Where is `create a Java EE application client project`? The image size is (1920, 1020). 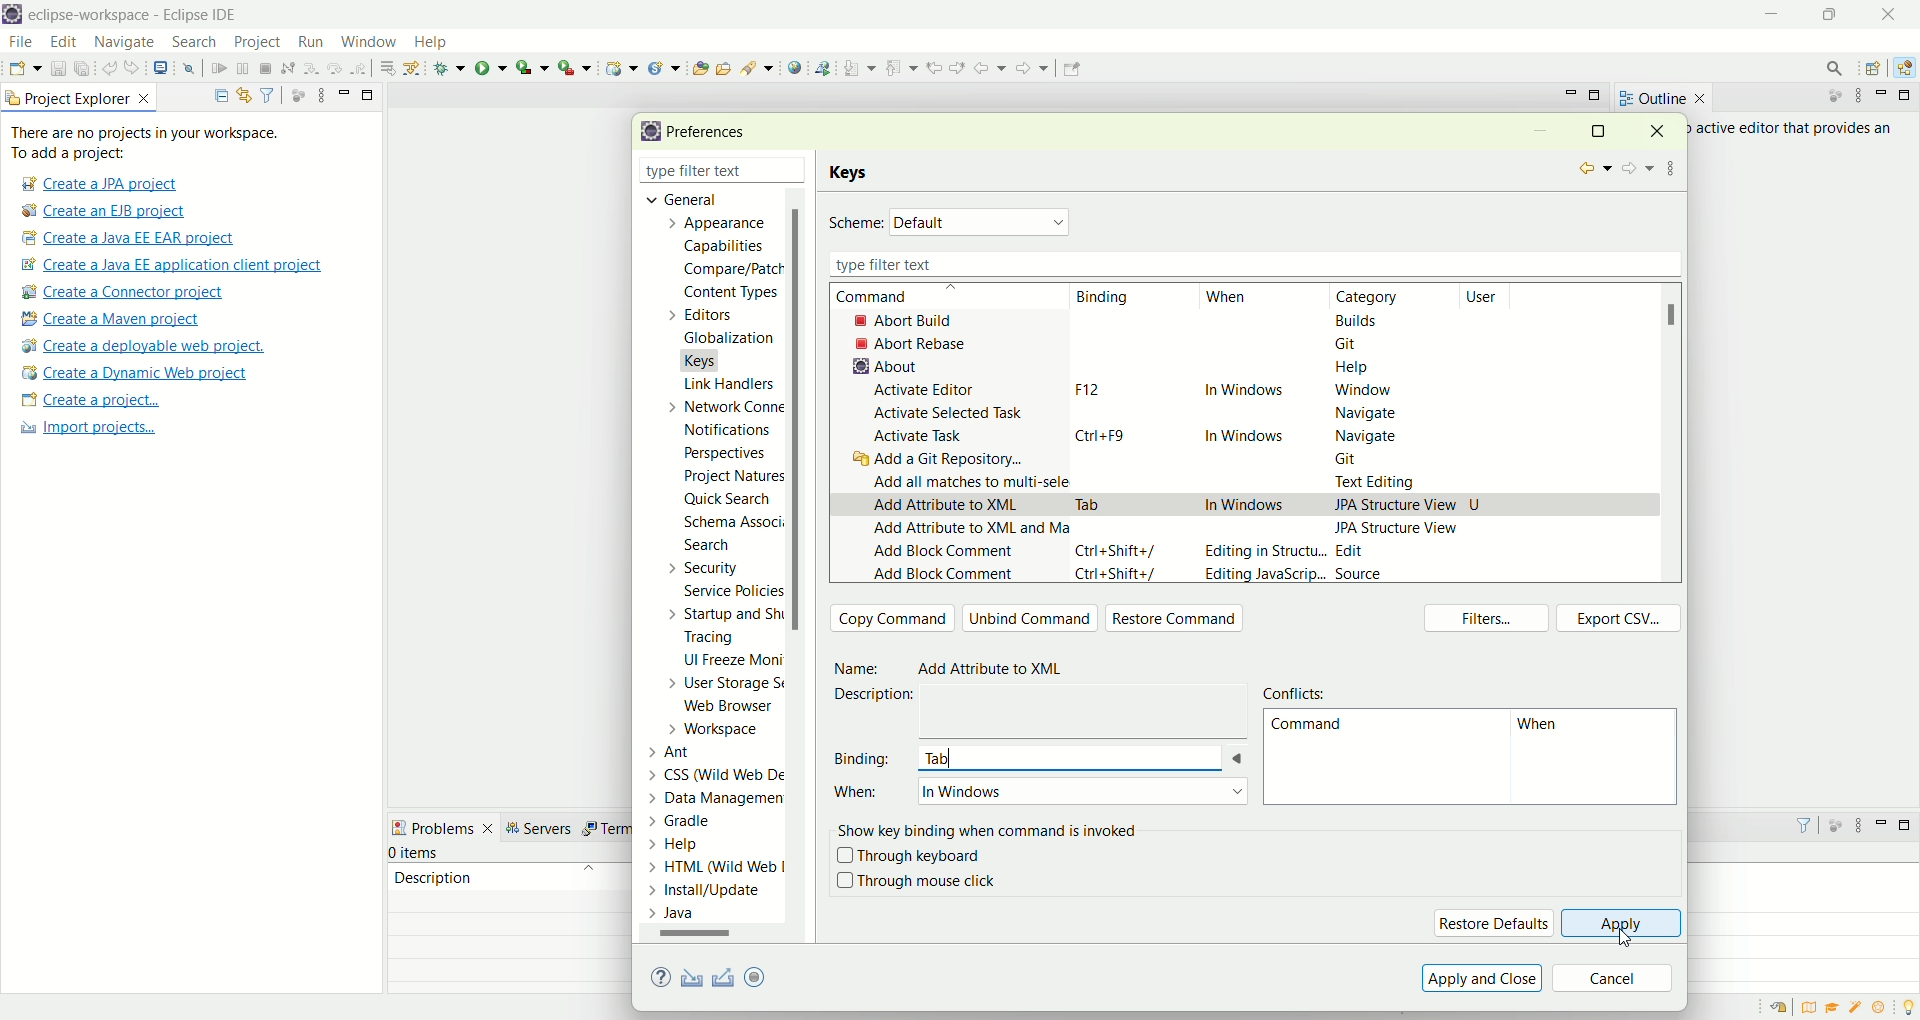 create a Java EE application client project is located at coordinates (171, 268).